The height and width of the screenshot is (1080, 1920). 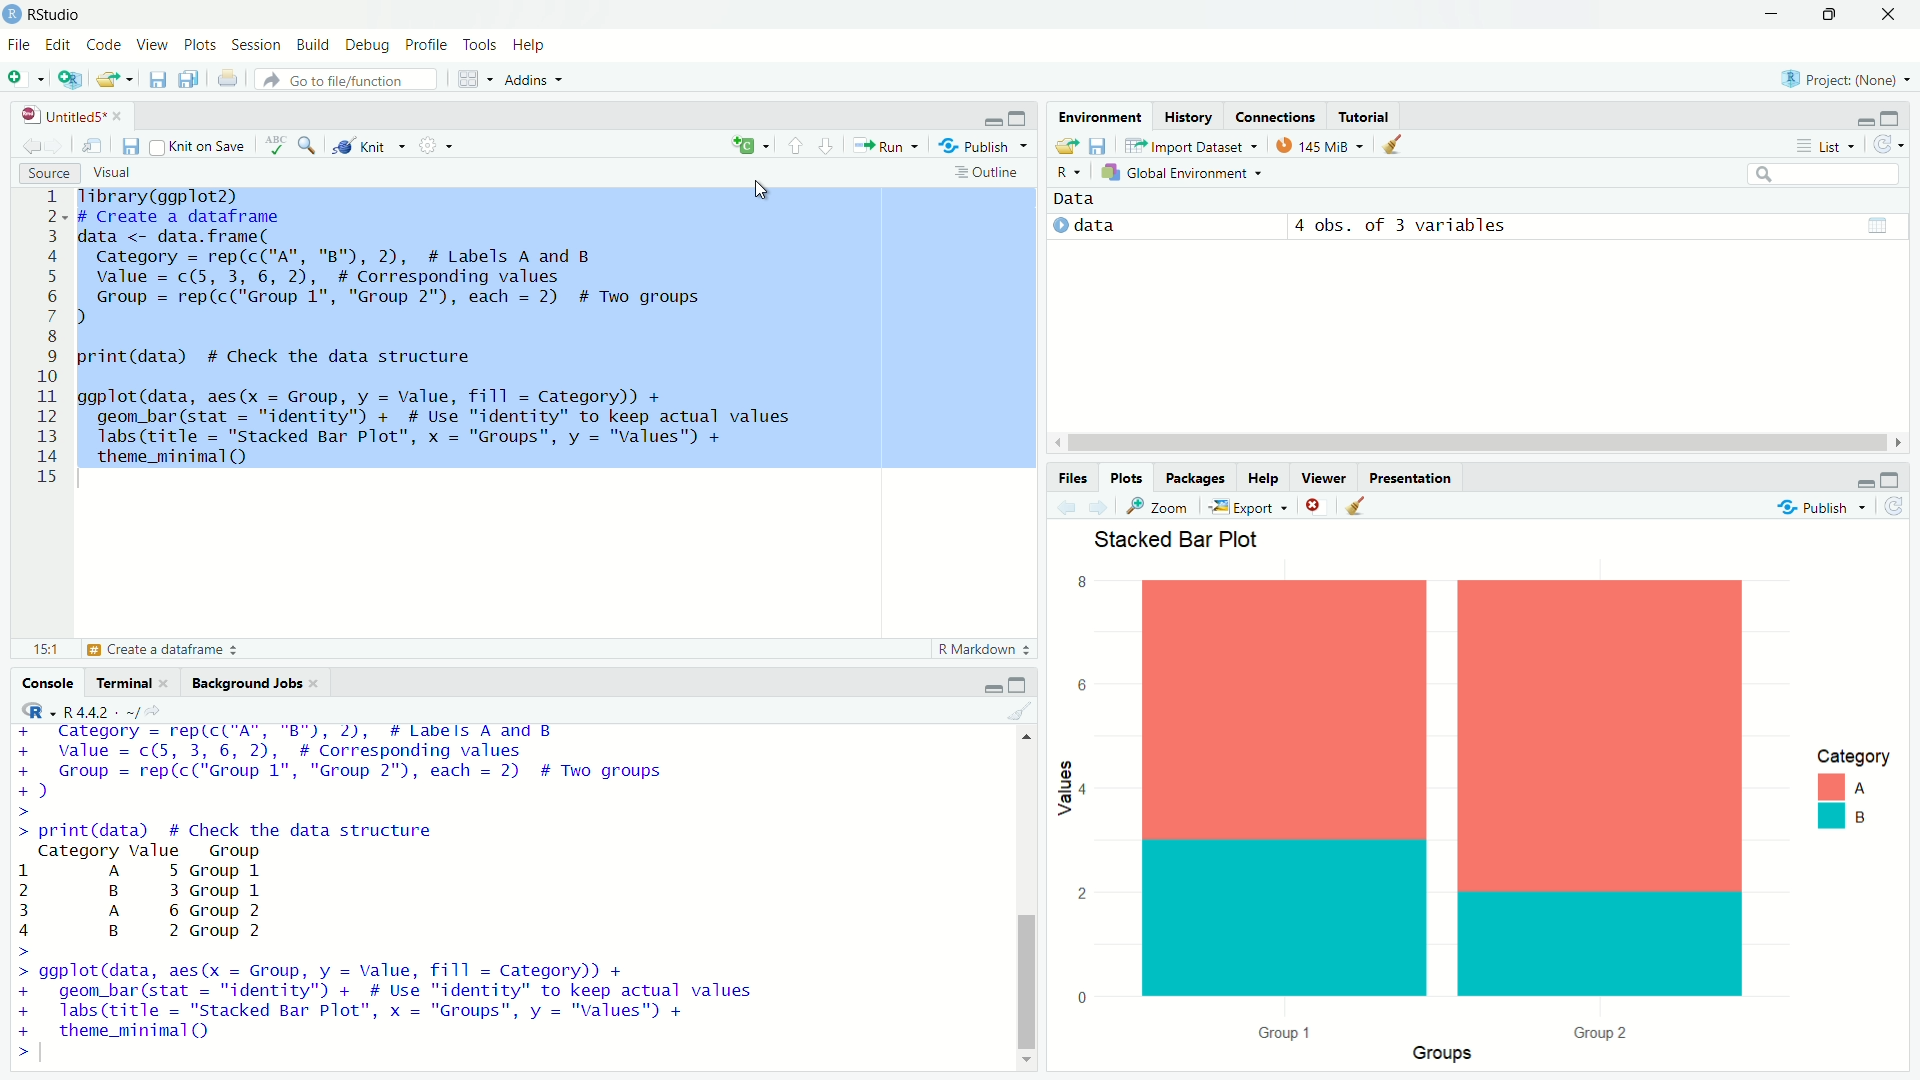 What do you see at coordinates (824, 144) in the screenshot?
I see `Go to next section/chunk (Ctrl + pgDn)` at bounding box center [824, 144].